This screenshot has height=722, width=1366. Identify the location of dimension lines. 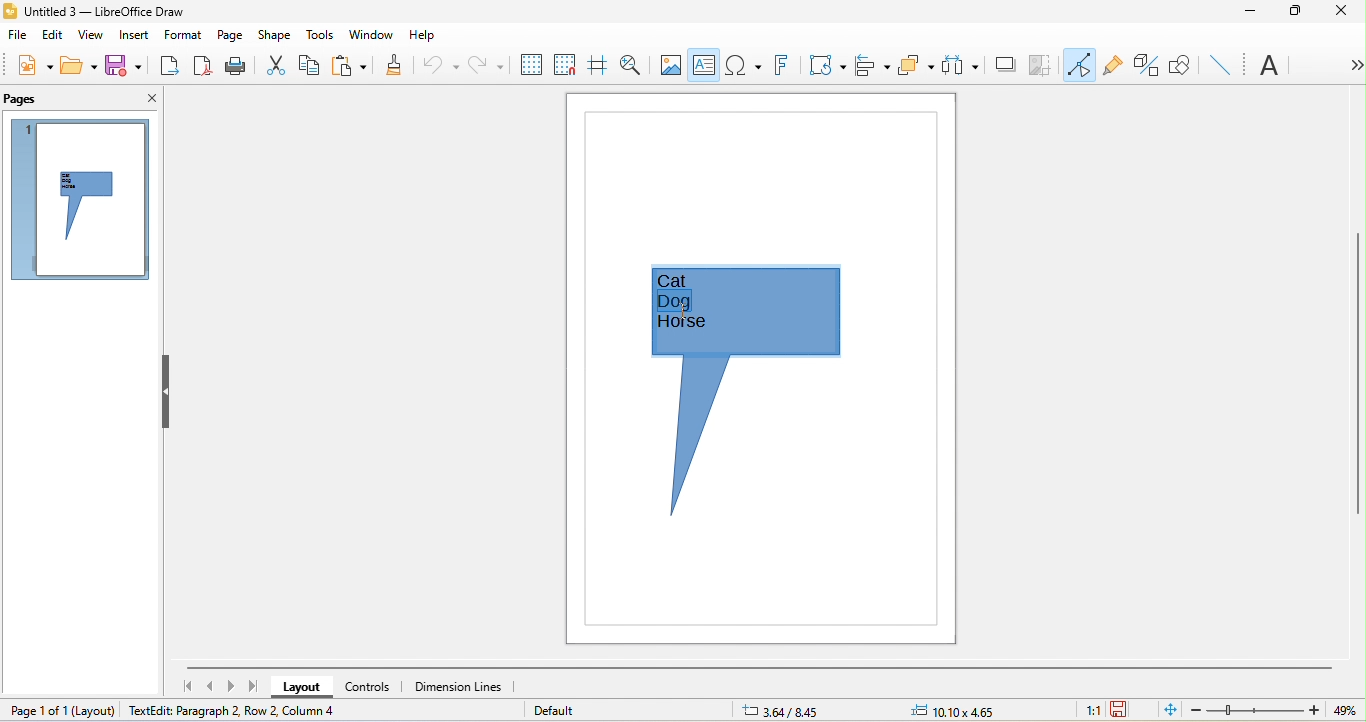
(462, 687).